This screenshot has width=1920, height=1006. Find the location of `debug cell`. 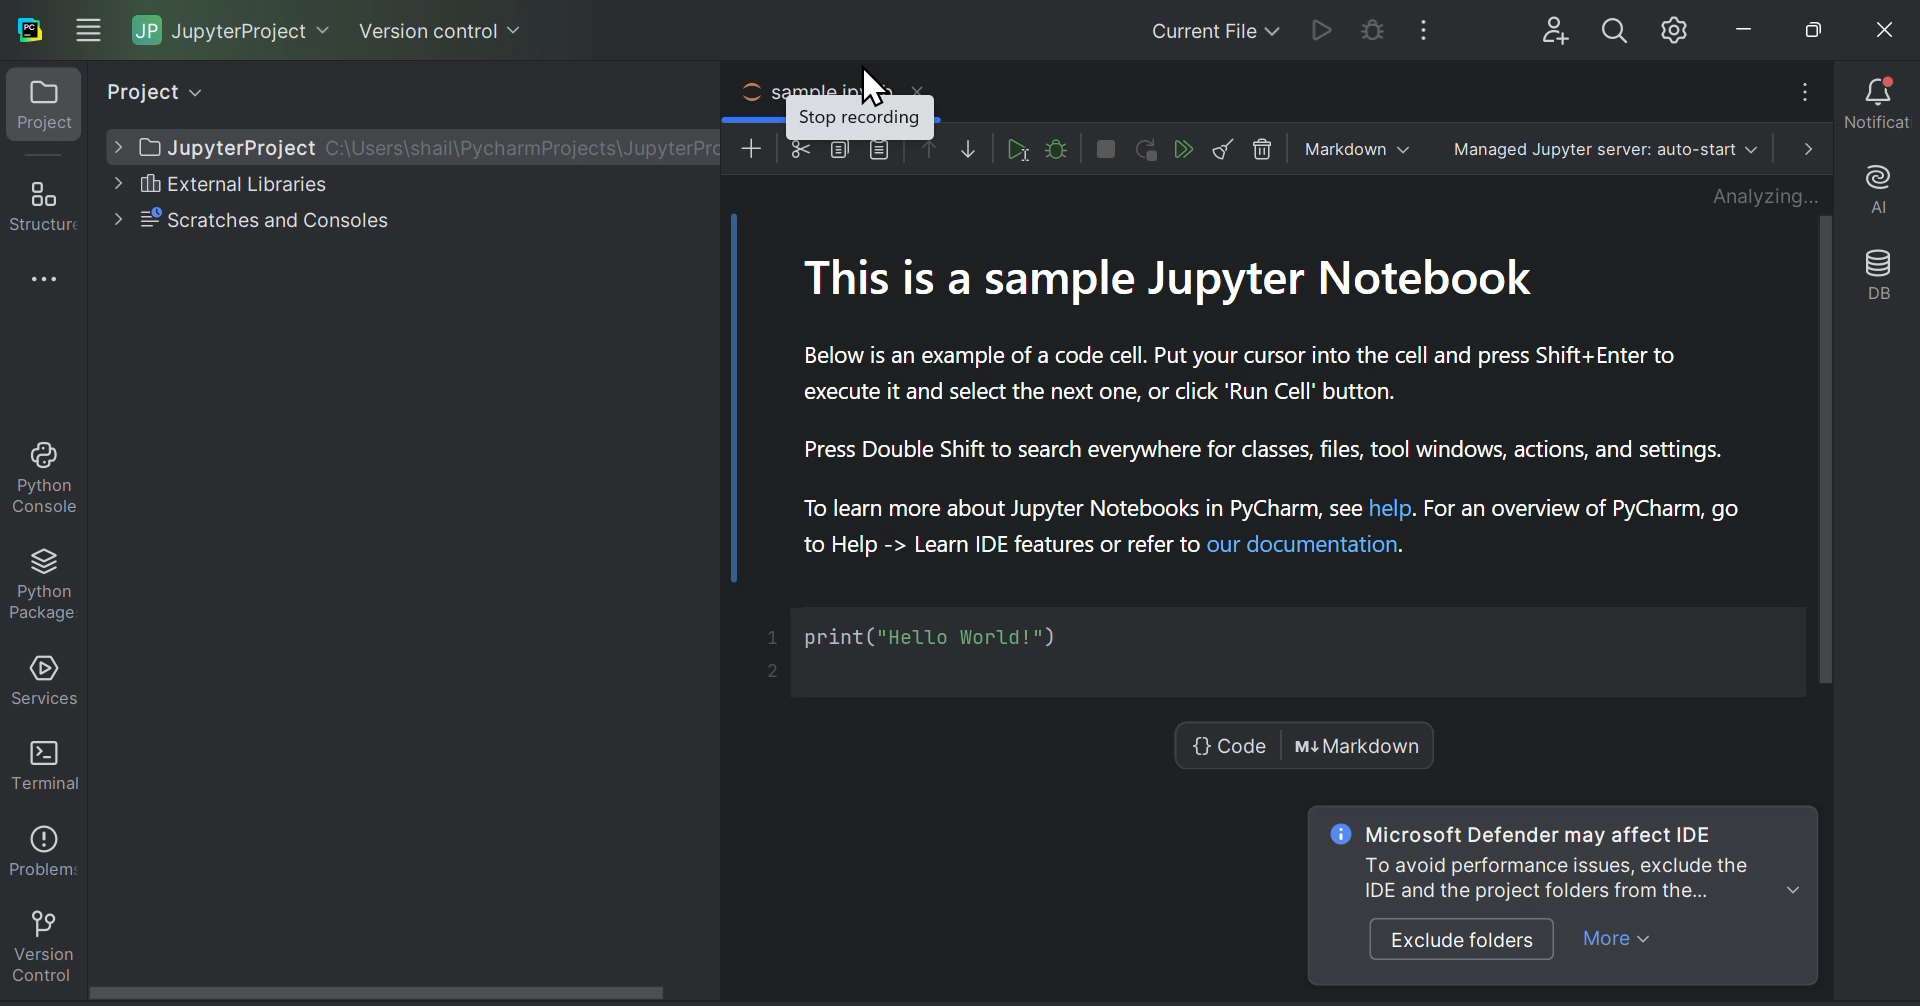

debug cell is located at coordinates (1058, 149).